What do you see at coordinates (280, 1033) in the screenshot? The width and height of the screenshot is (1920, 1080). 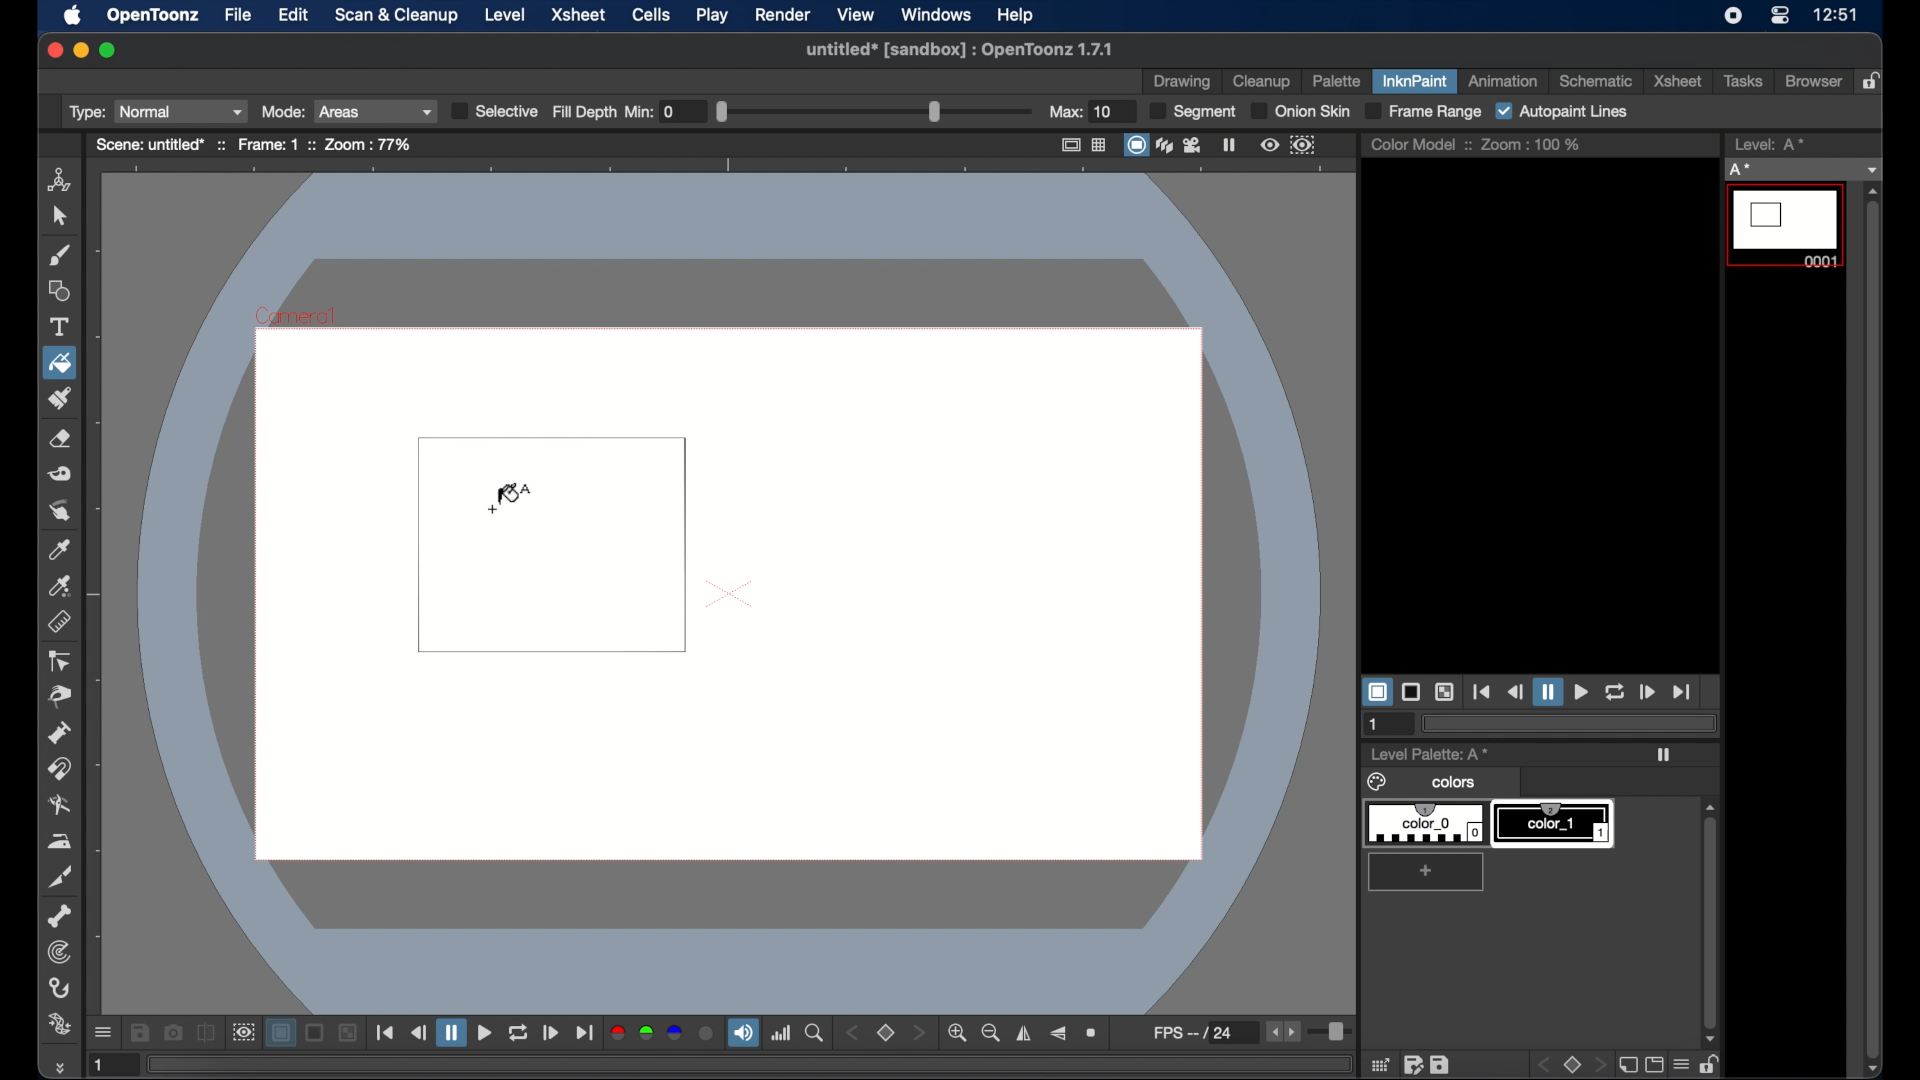 I see `white background` at bounding box center [280, 1033].